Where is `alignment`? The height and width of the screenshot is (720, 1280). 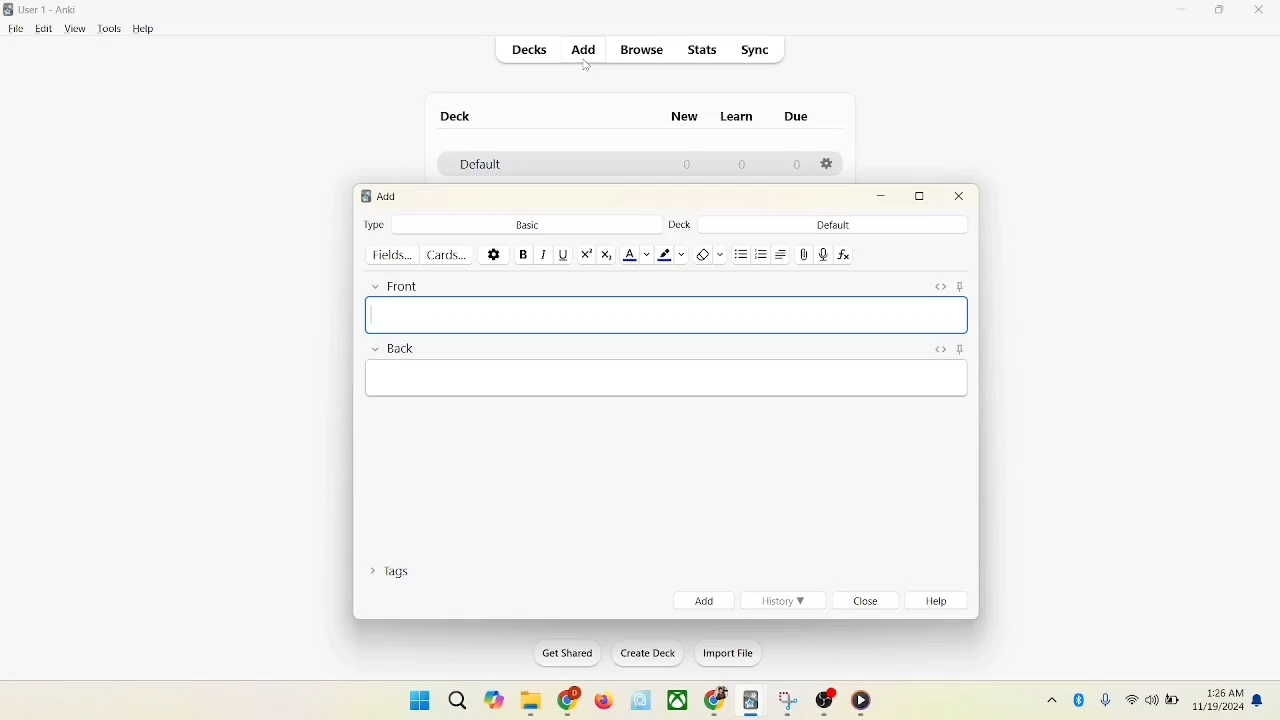
alignment is located at coordinates (783, 254).